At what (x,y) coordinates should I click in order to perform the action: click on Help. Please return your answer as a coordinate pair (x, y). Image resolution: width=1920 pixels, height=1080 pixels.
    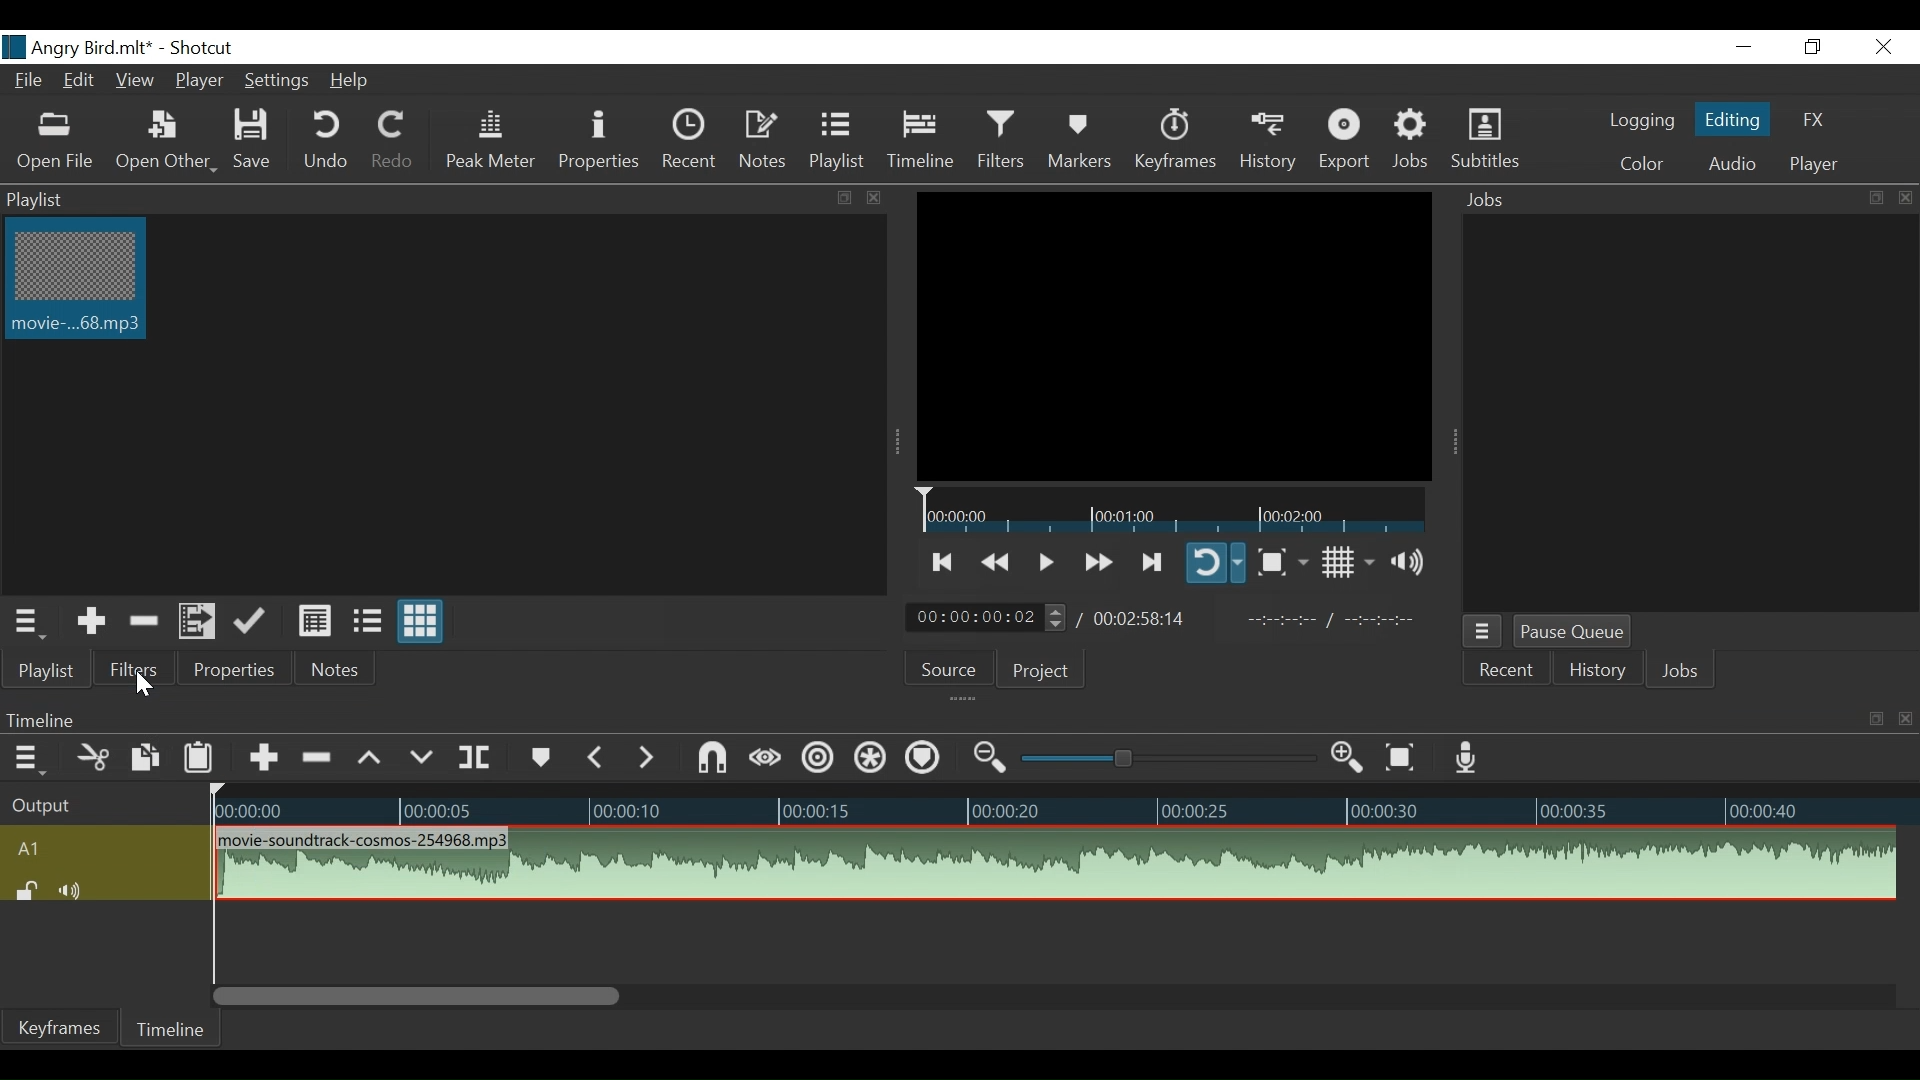
    Looking at the image, I should click on (351, 80).